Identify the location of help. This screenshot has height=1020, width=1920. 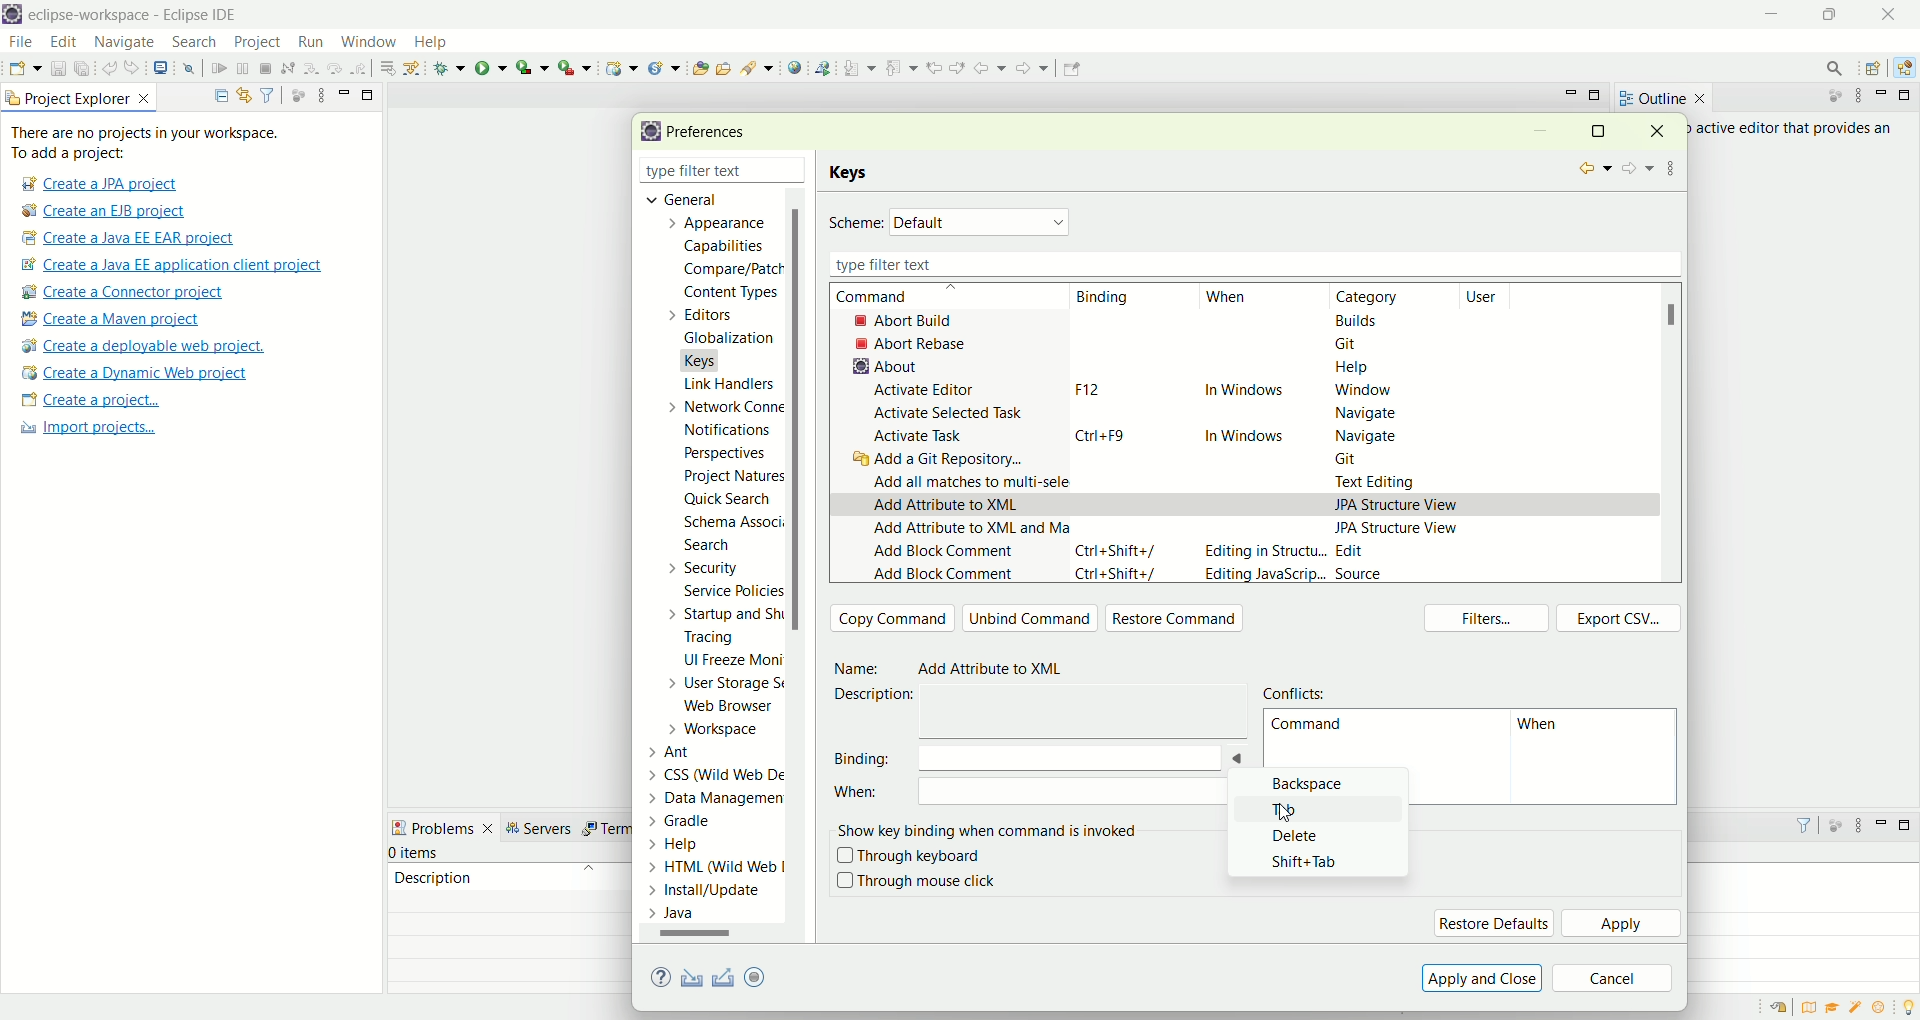
(439, 44).